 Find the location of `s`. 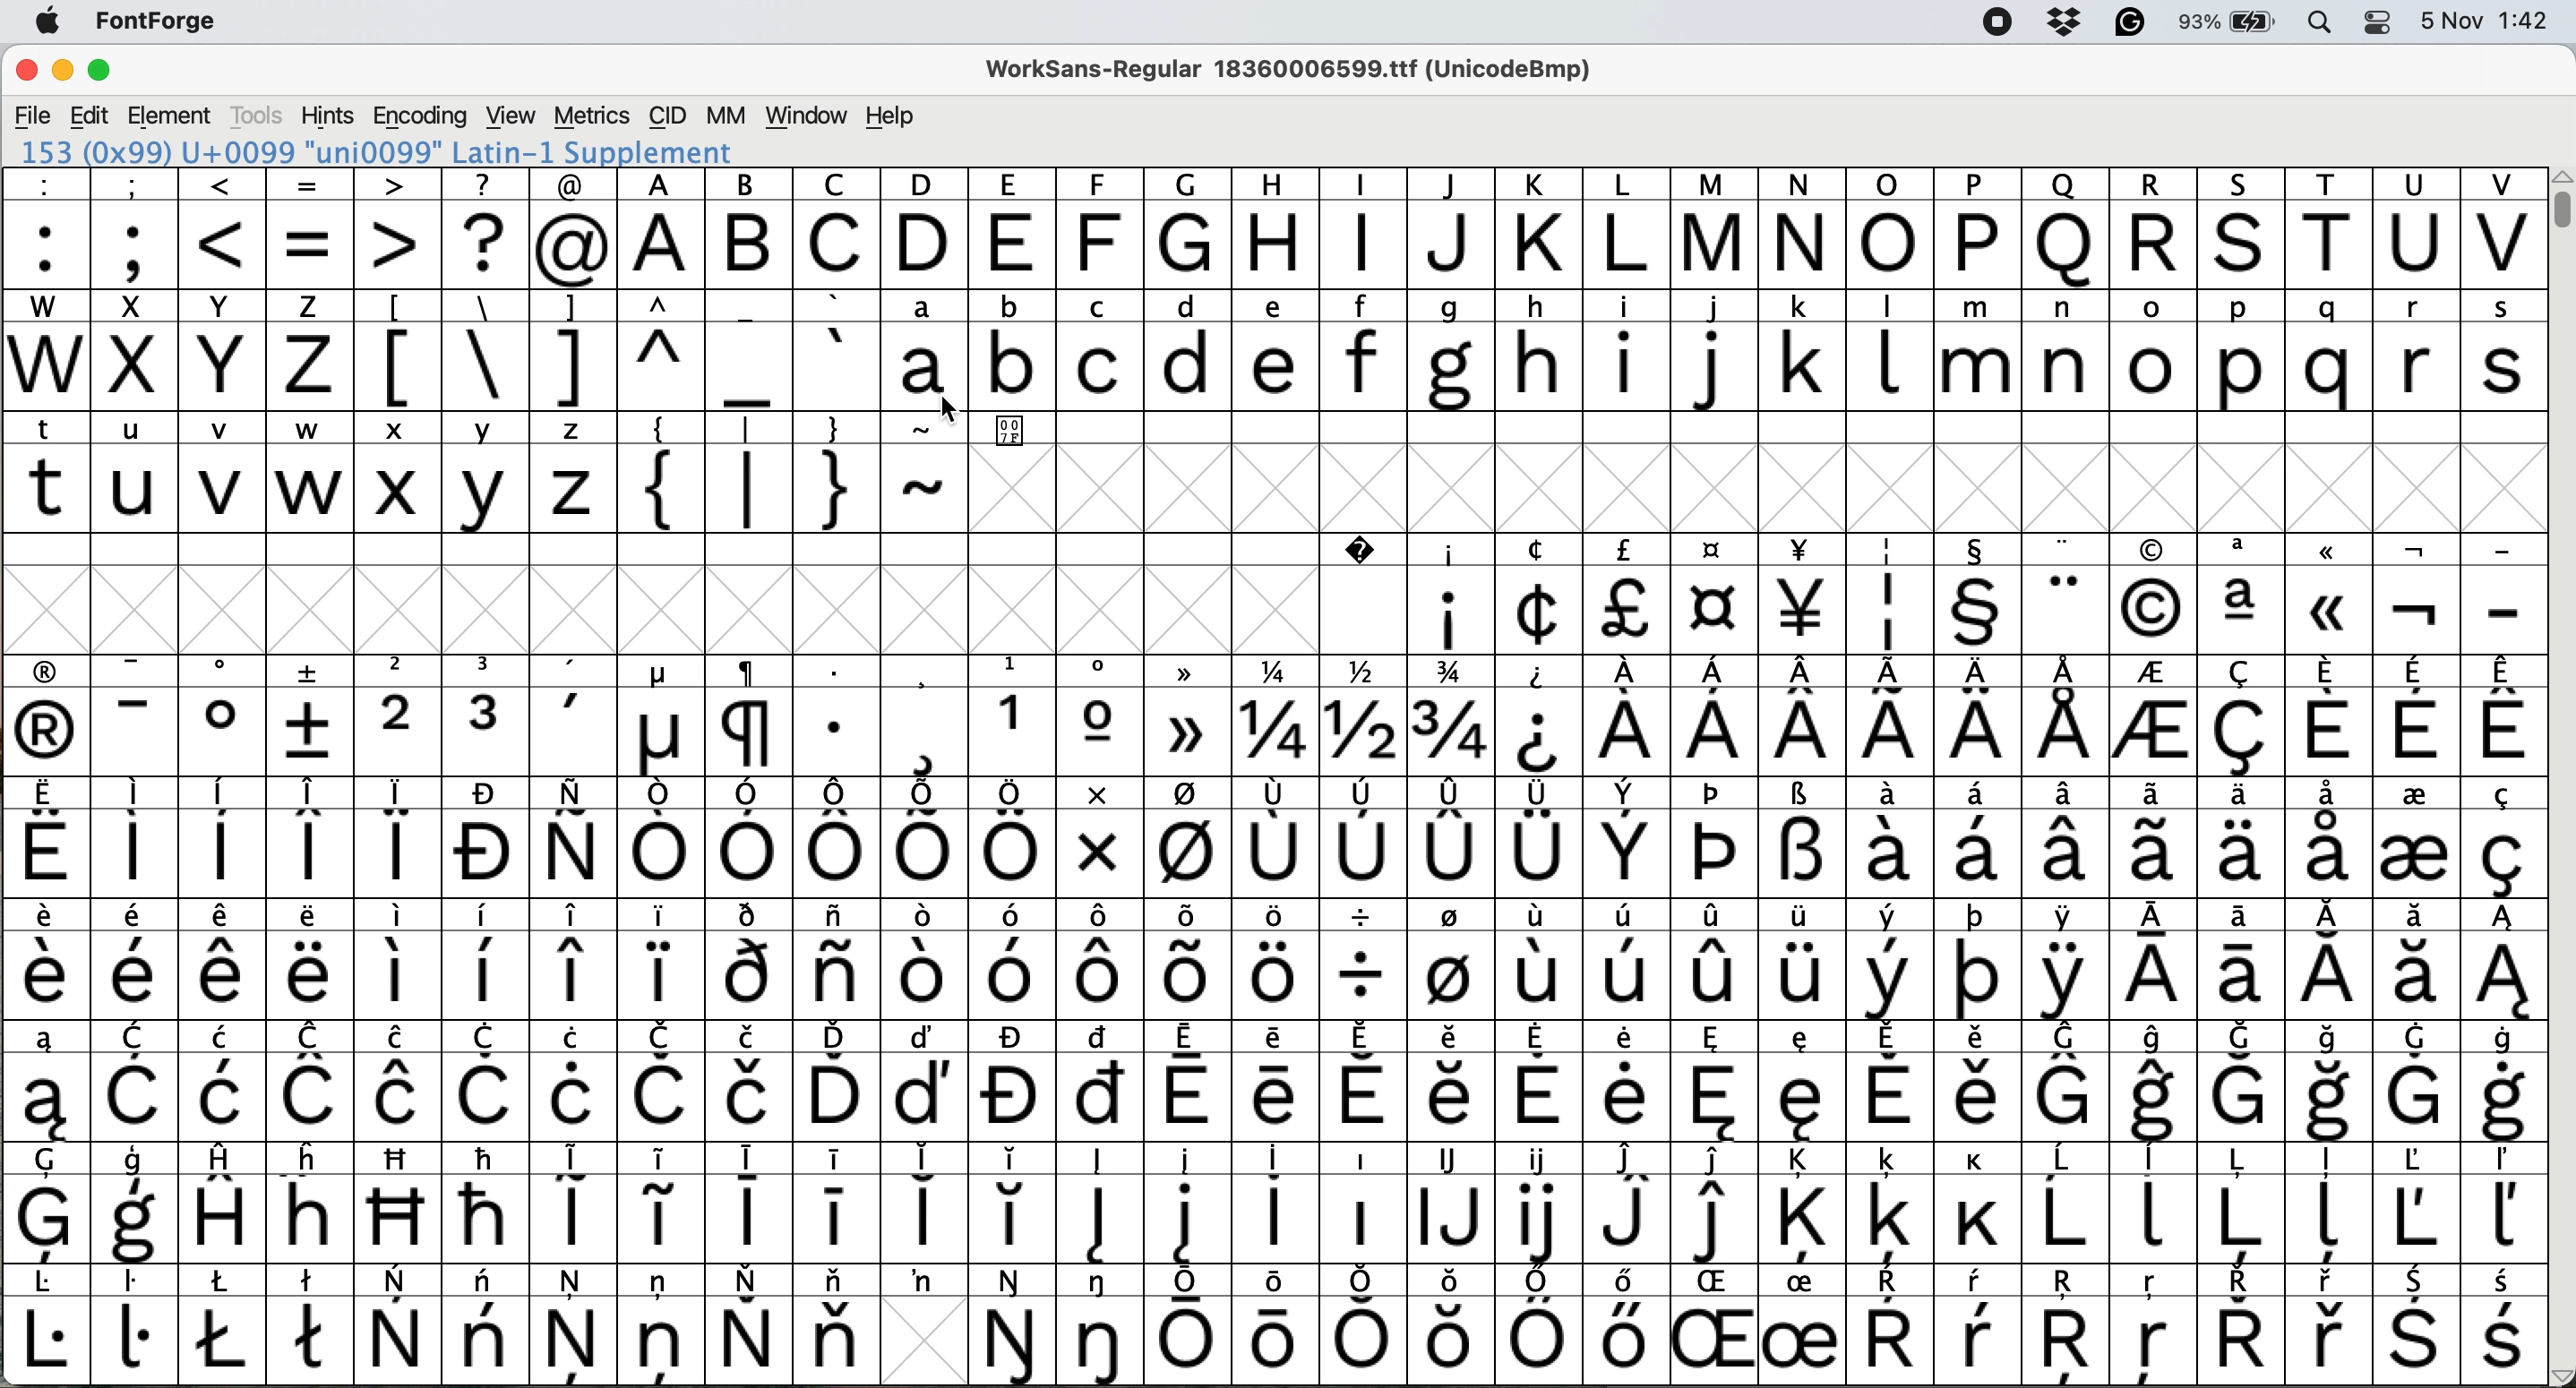

s is located at coordinates (2504, 351).